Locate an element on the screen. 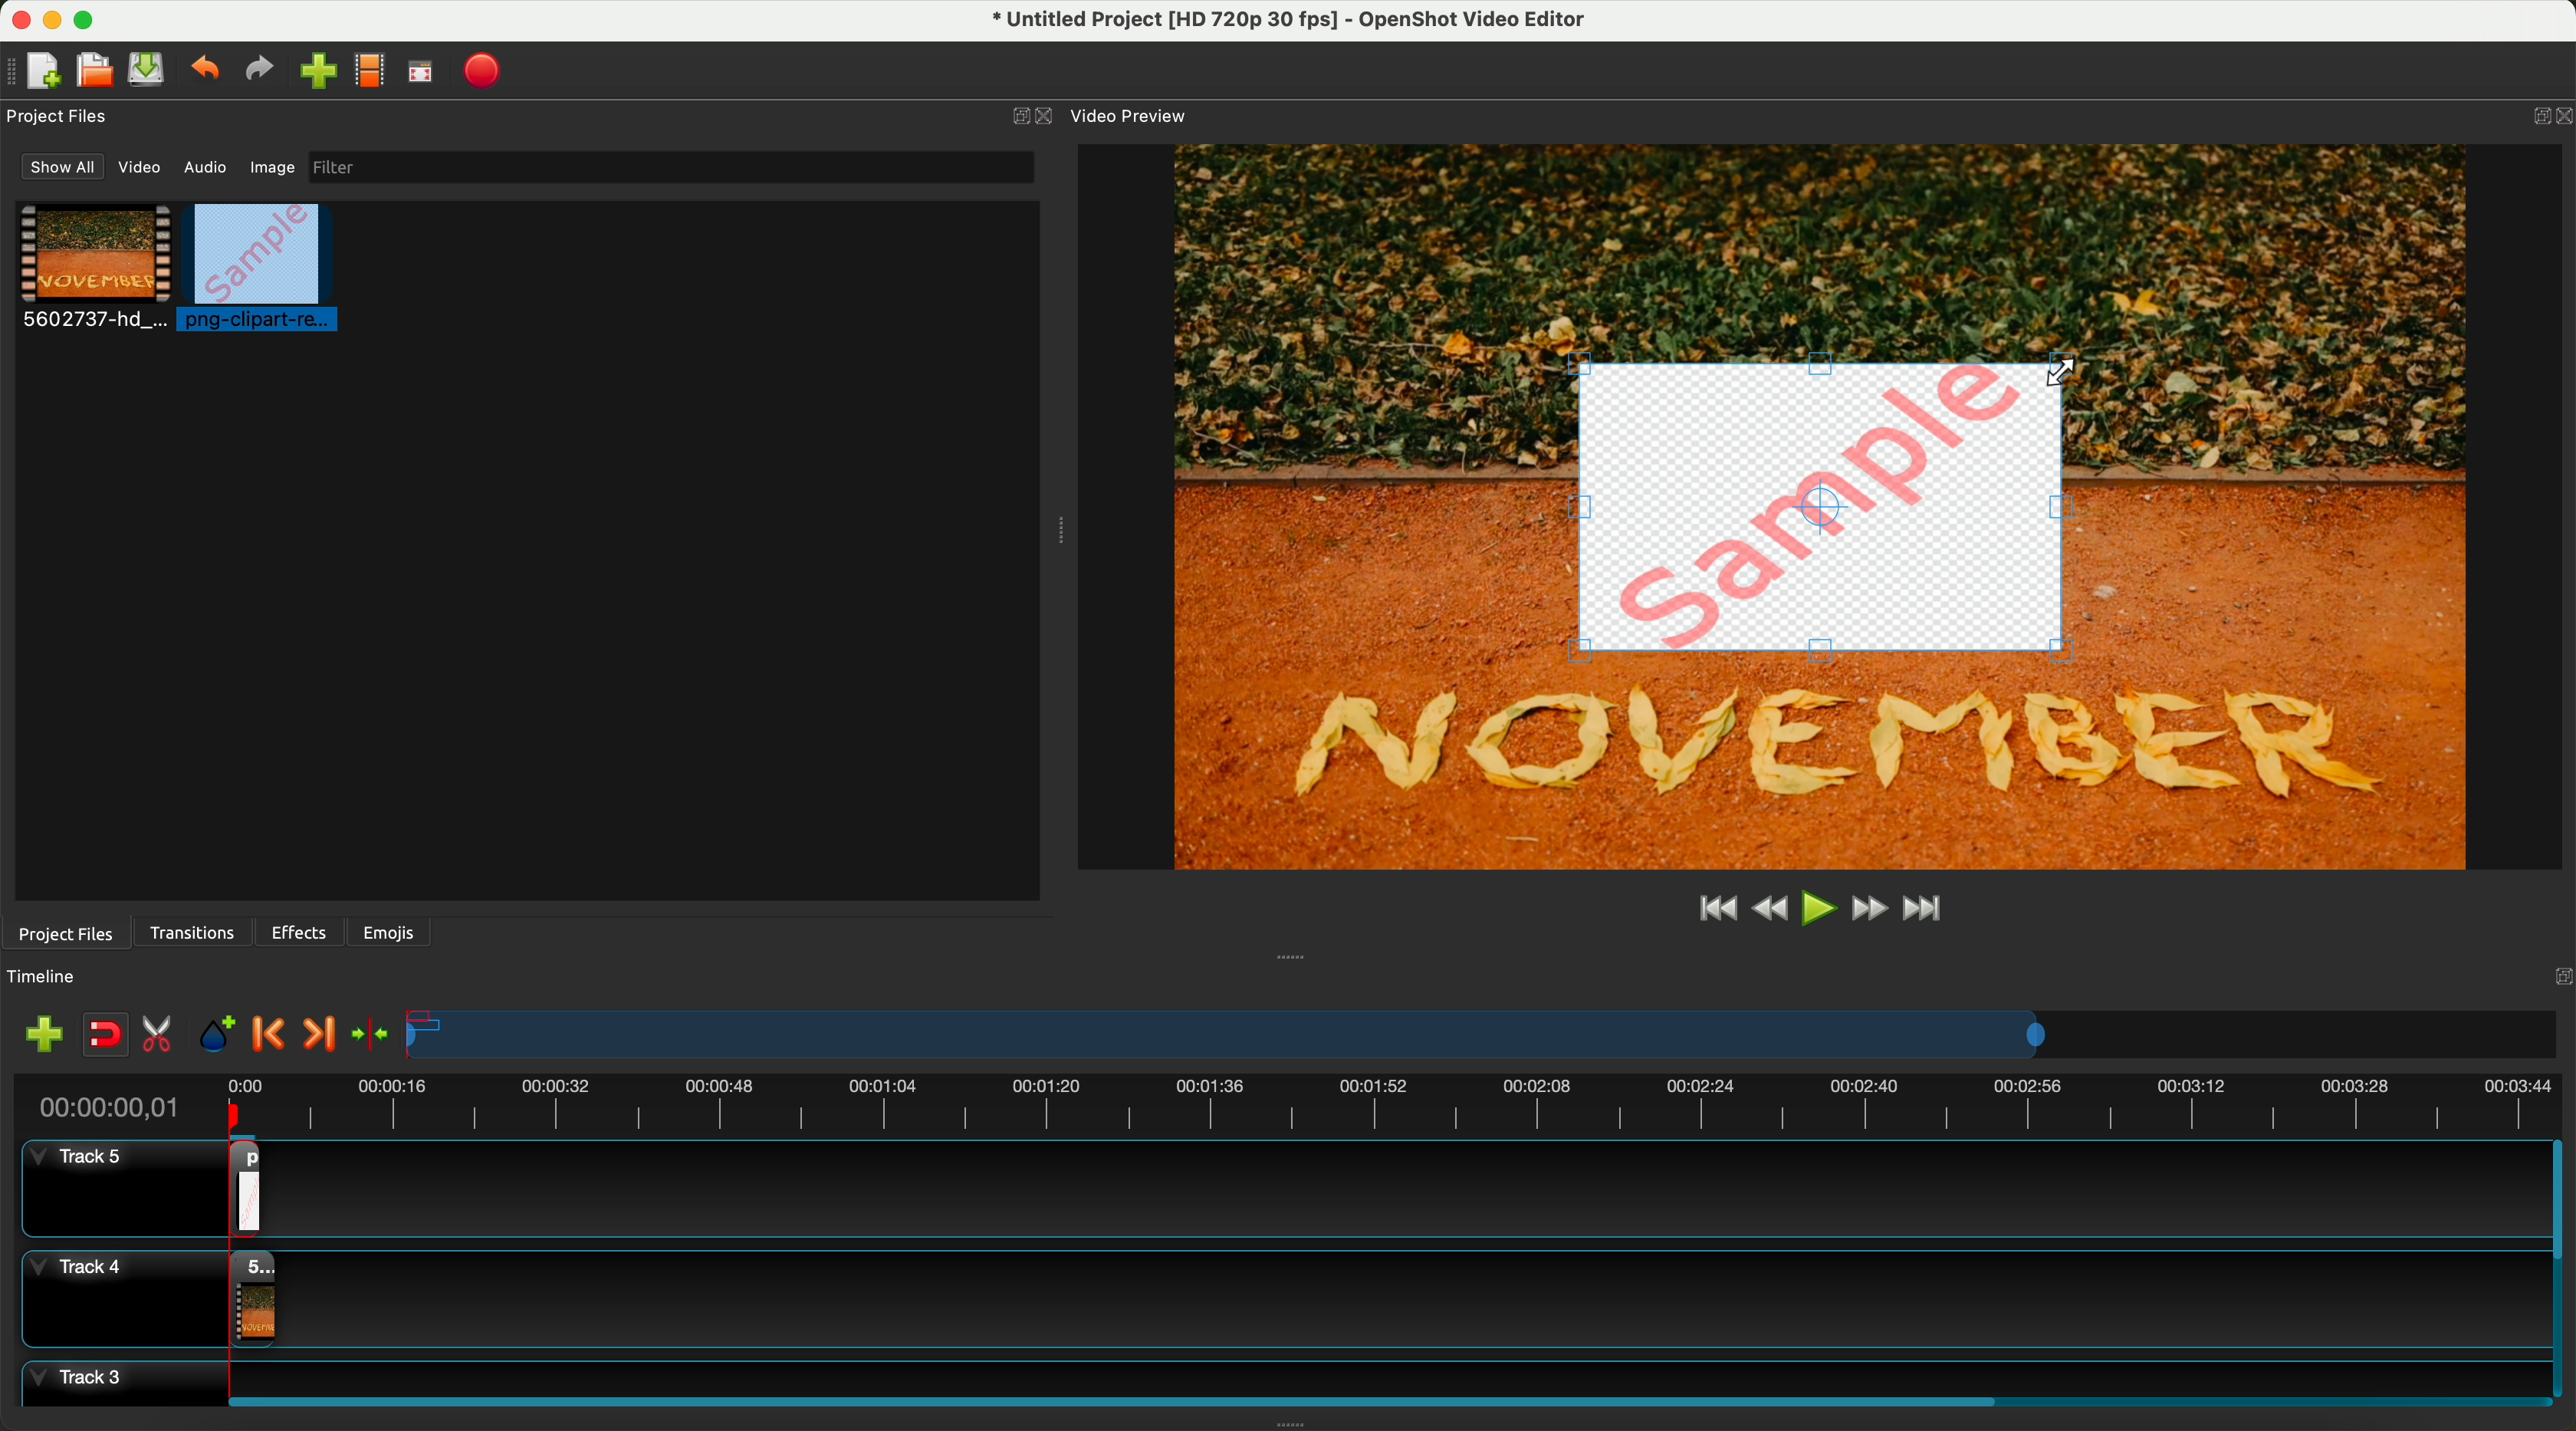 This screenshot has height=1431, width=2576. close program is located at coordinates (16, 17).